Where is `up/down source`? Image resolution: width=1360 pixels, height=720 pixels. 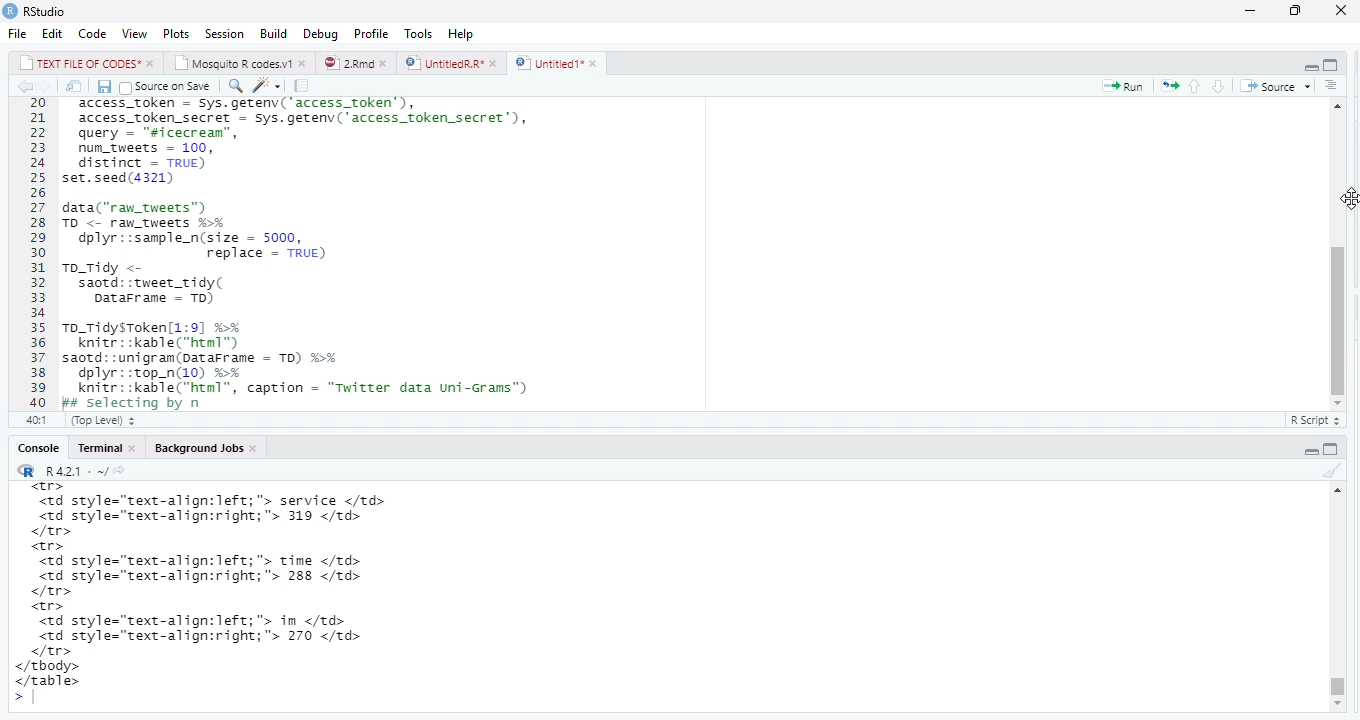
up/down source is located at coordinates (1212, 87).